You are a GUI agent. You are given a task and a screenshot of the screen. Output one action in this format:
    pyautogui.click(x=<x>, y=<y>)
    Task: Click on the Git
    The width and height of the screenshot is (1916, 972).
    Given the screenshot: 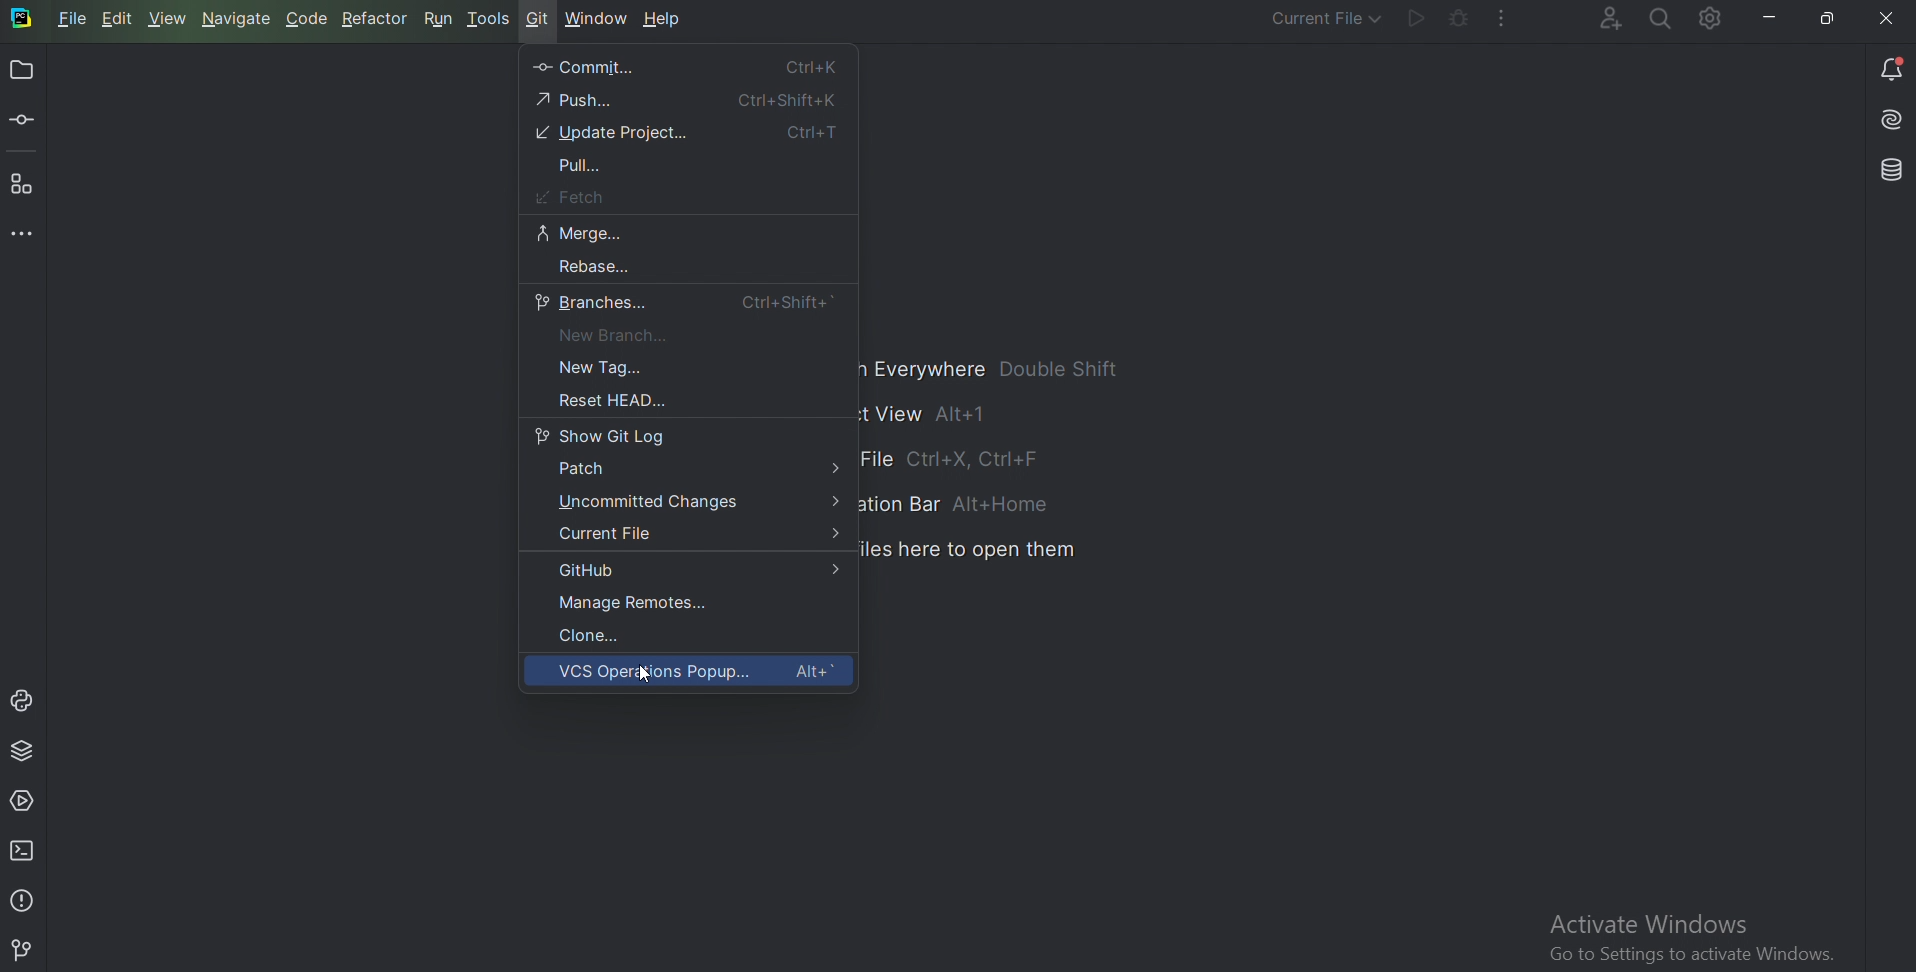 What is the action you would take?
    pyautogui.click(x=25, y=950)
    